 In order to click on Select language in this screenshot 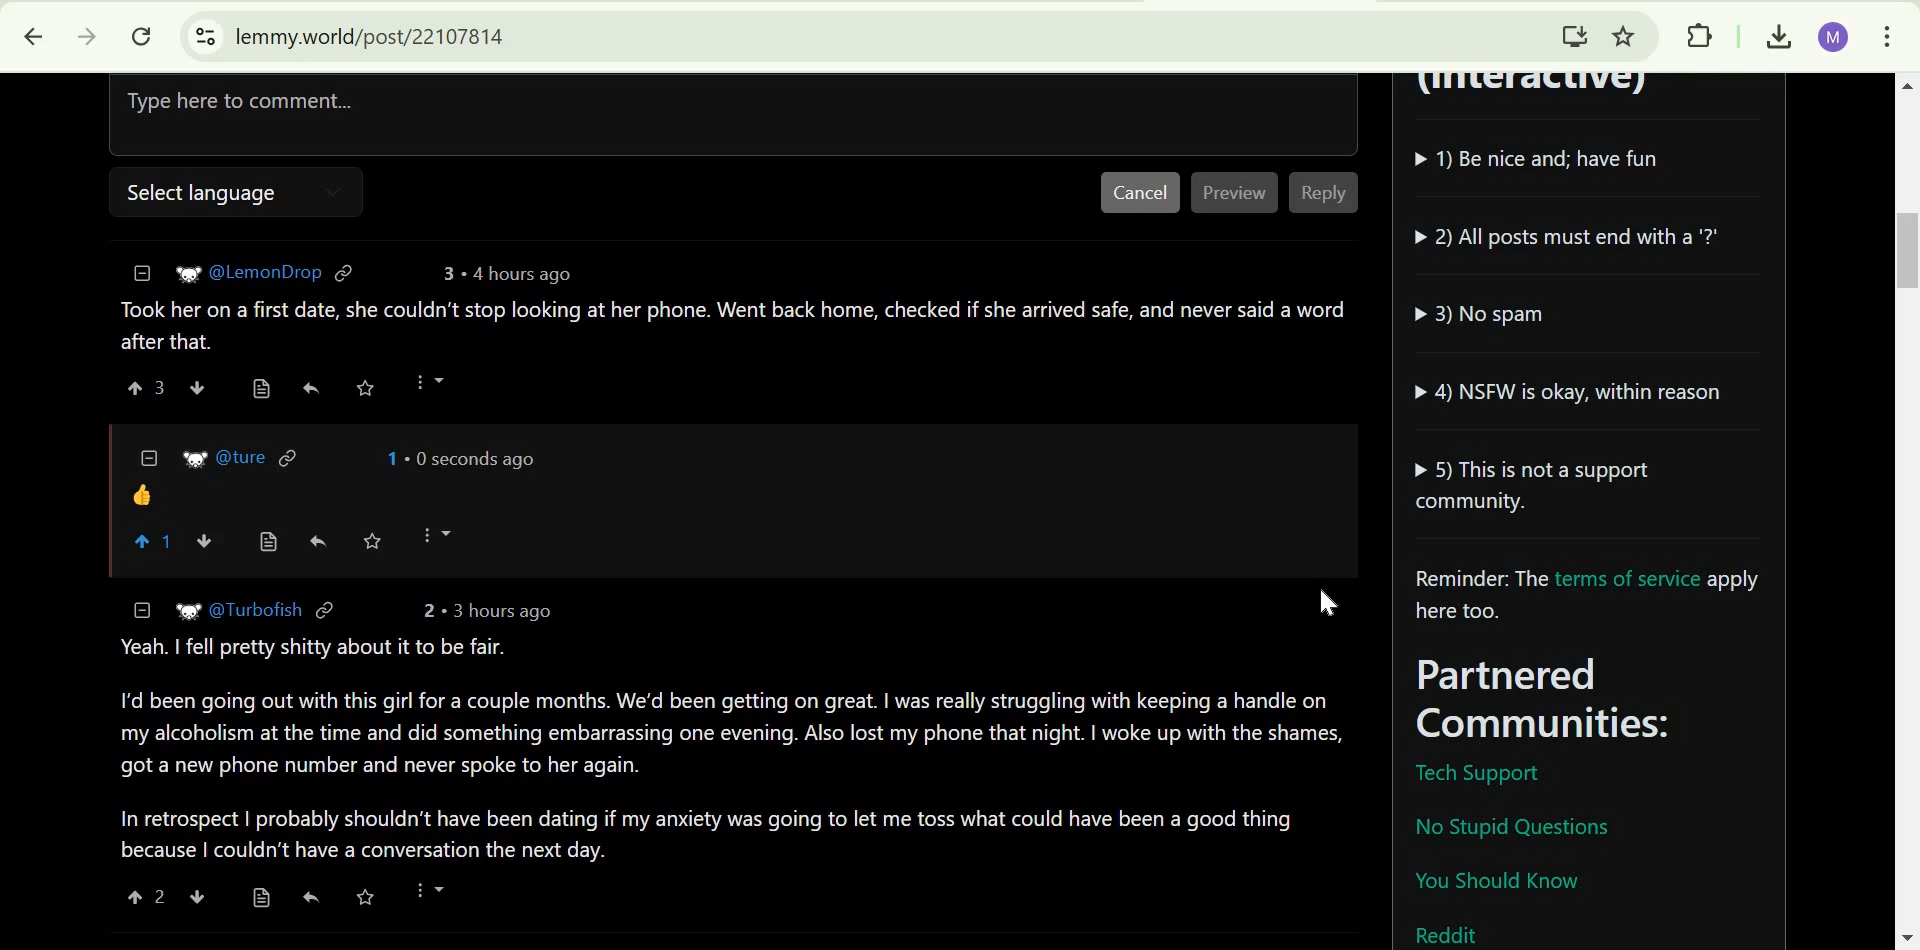, I will do `click(196, 194)`.